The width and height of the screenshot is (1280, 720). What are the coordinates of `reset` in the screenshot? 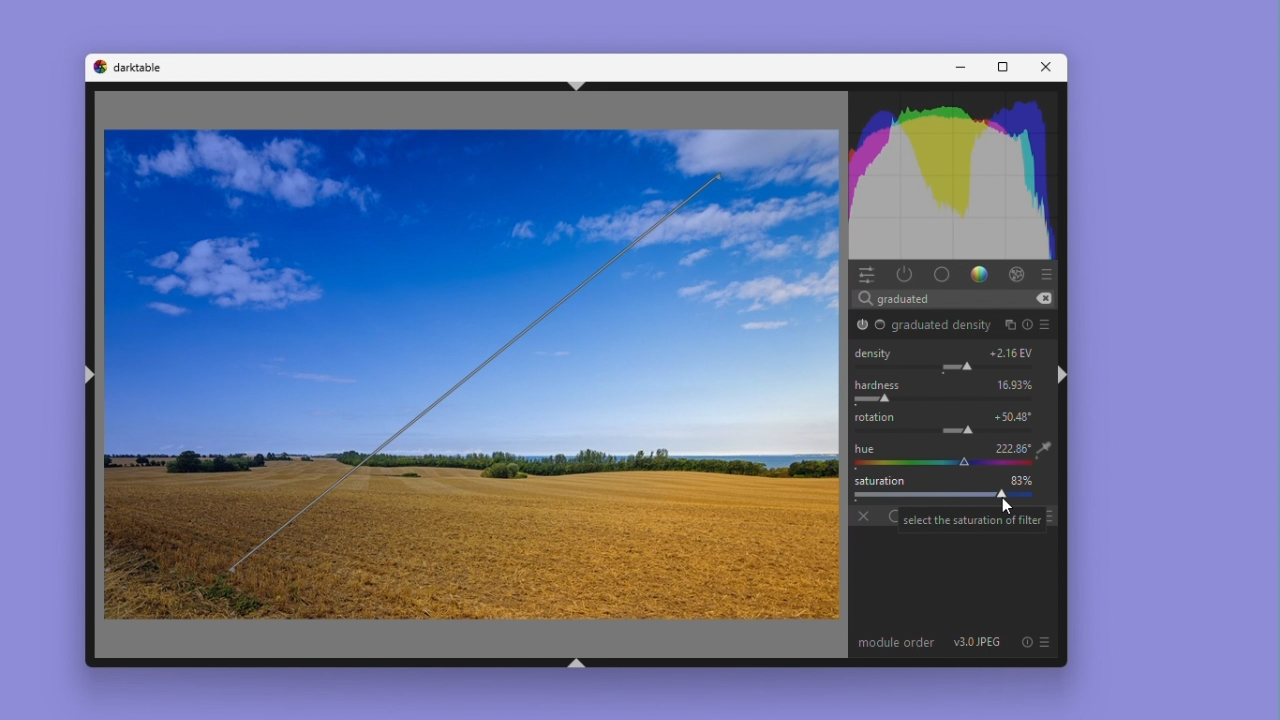 It's located at (1024, 643).